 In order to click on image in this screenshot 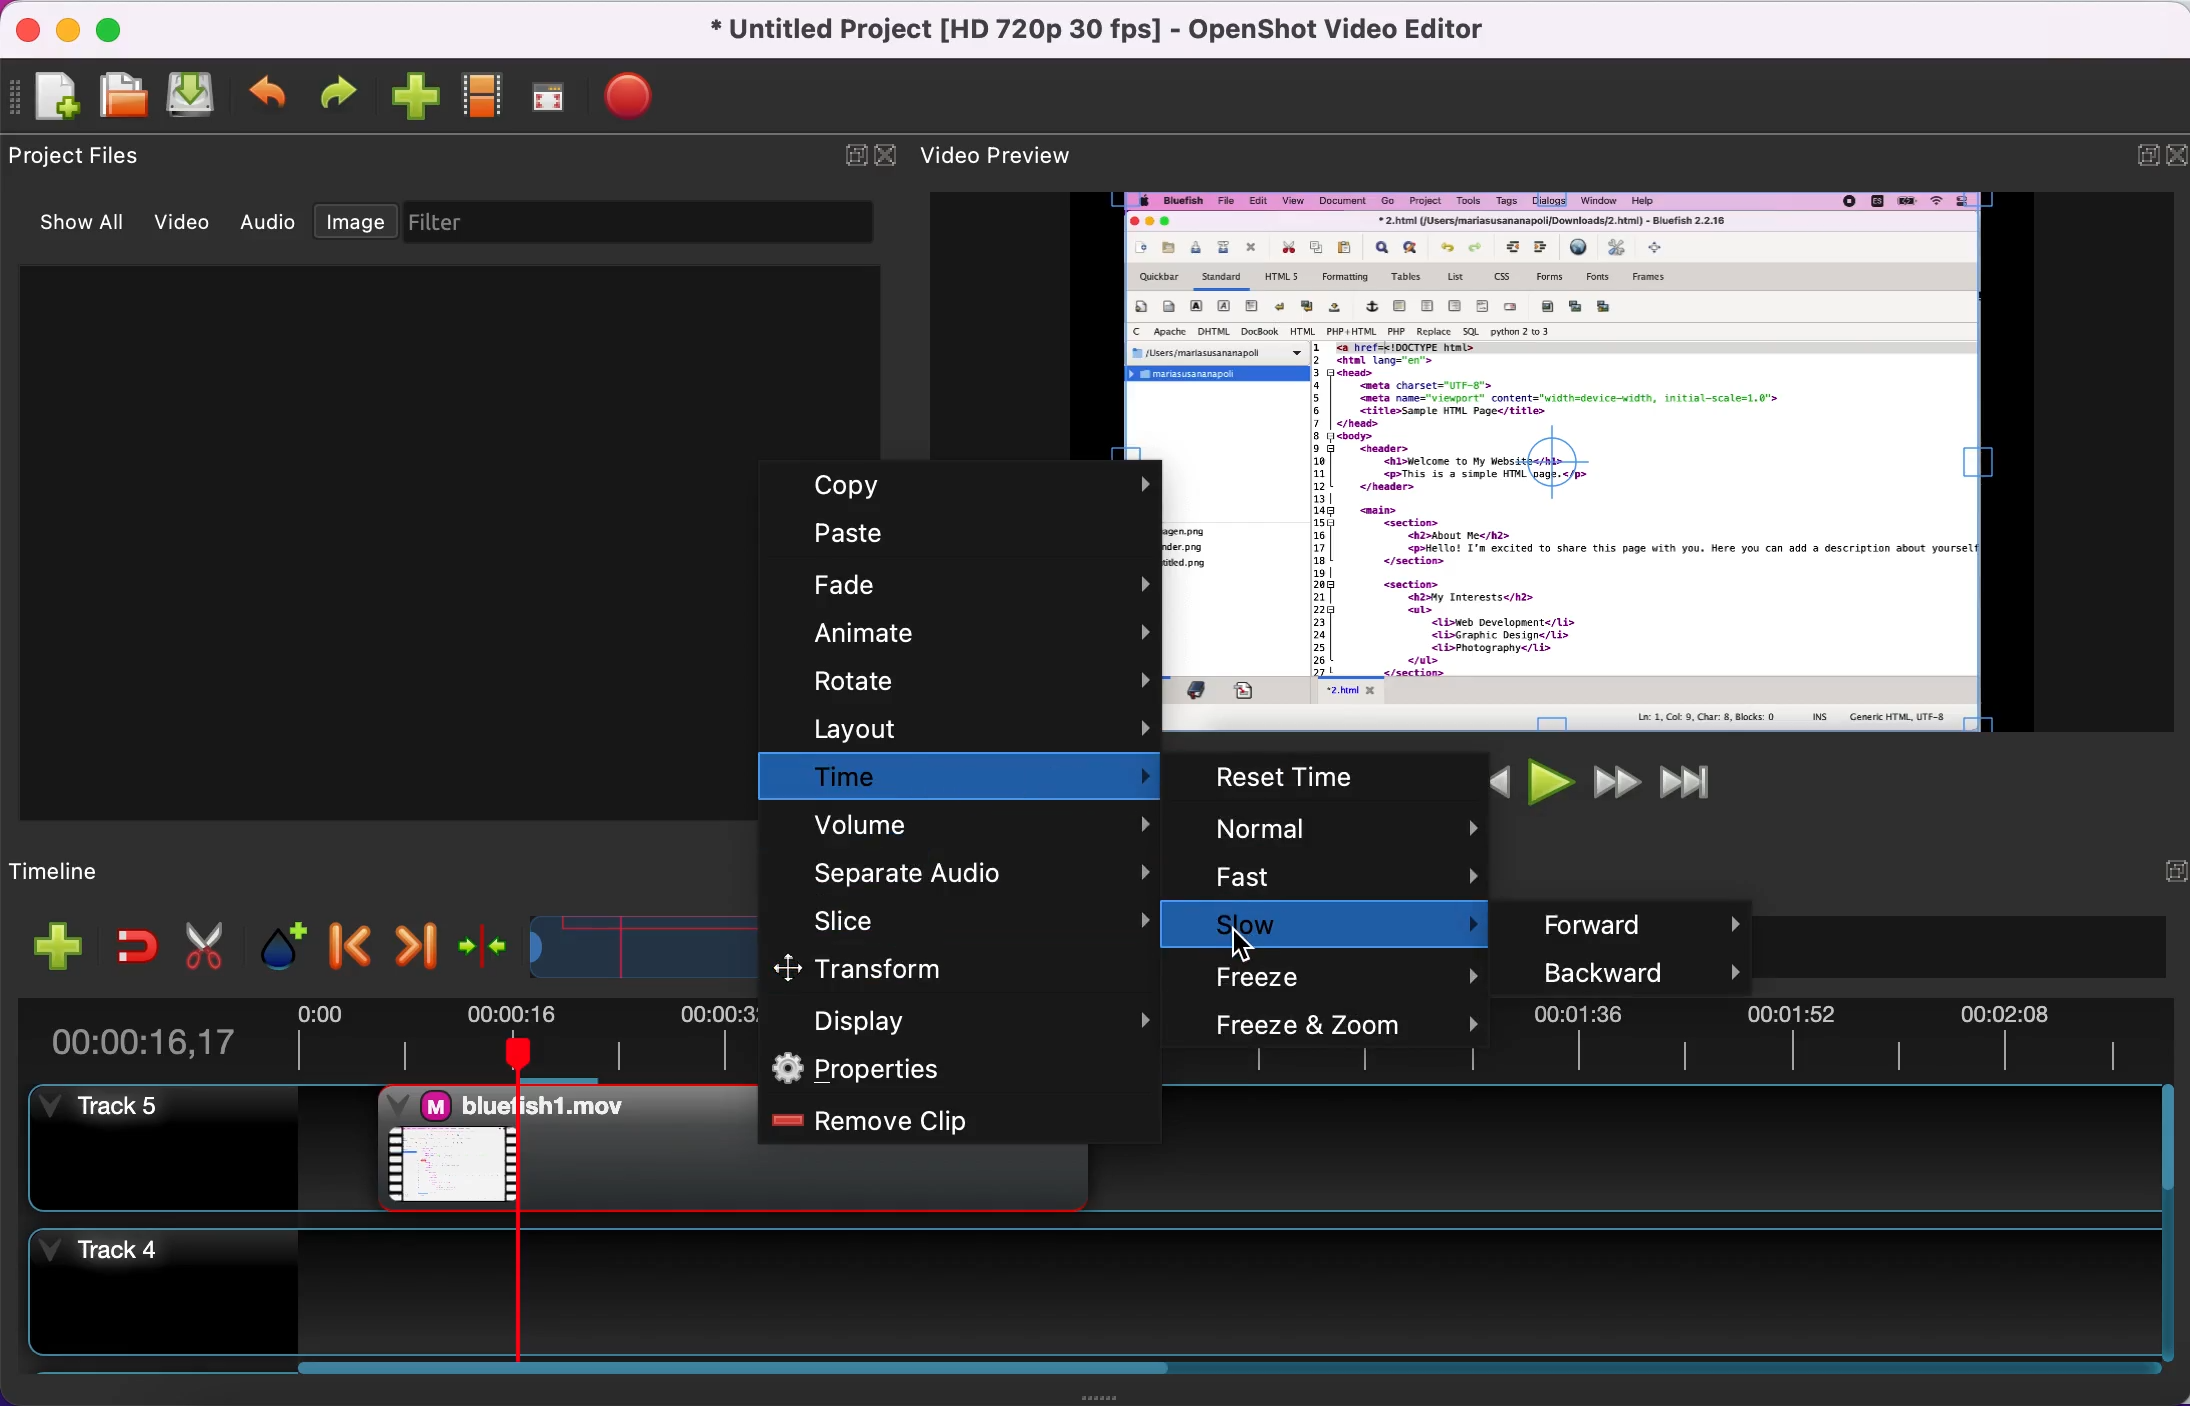, I will do `click(360, 223)`.